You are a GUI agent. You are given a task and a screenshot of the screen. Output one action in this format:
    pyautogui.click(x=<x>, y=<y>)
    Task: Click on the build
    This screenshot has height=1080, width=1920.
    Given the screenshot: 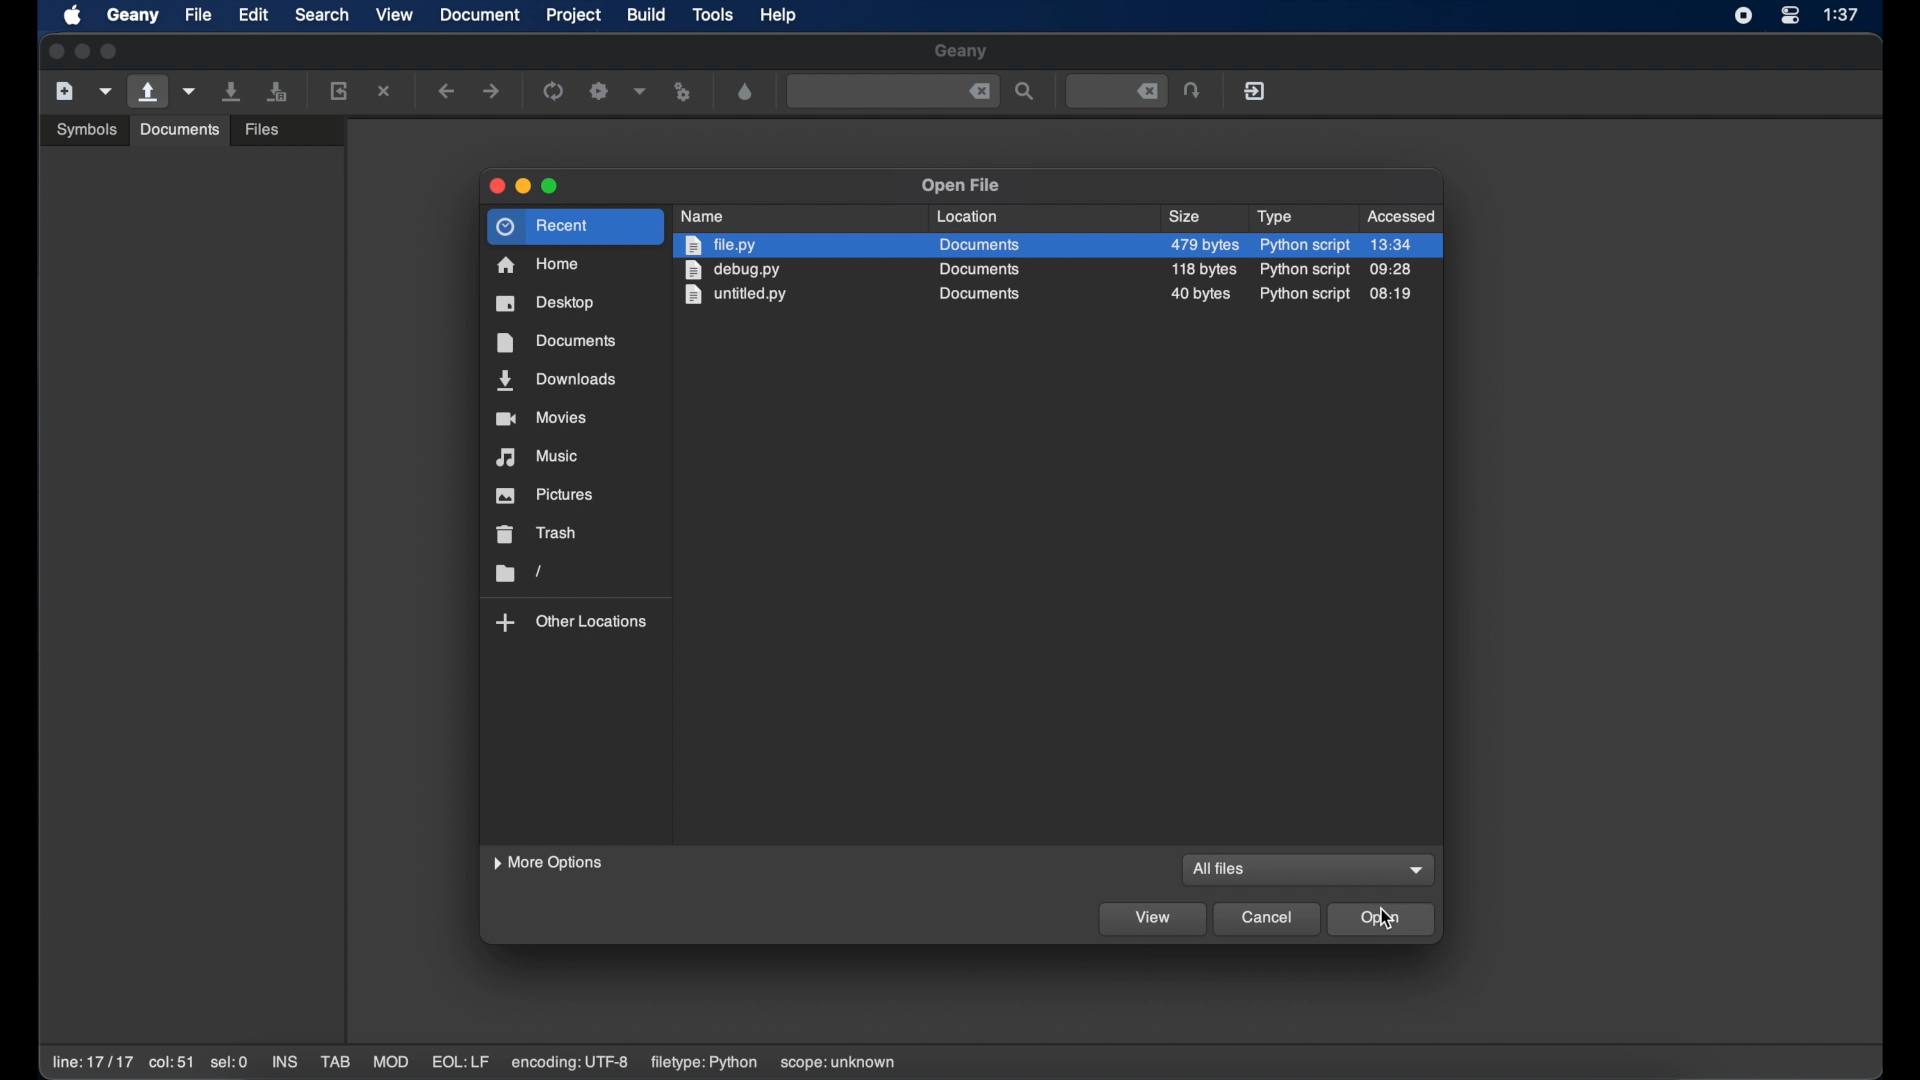 What is the action you would take?
    pyautogui.click(x=647, y=13)
    